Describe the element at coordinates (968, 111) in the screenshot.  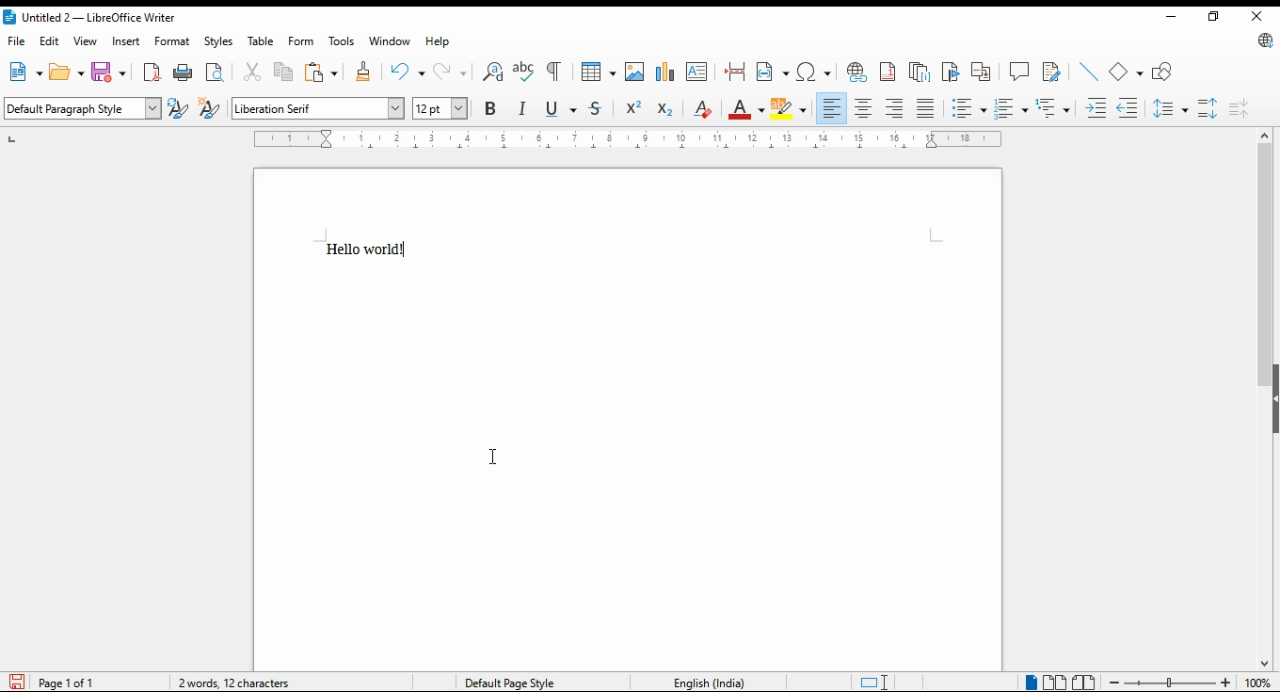
I see `toggle unordered list` at that location.